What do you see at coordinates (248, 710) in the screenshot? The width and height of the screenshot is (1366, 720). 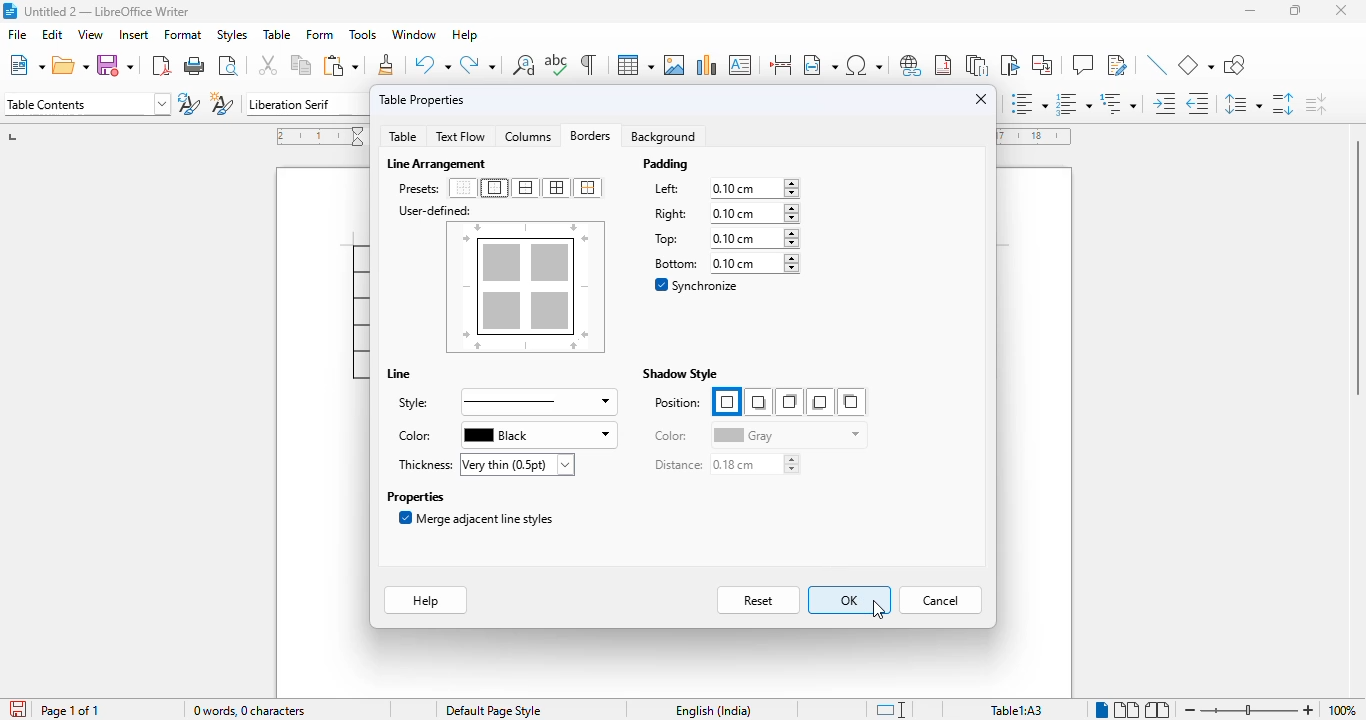 I see `0 words, 0 characters` at bounding box center [248, 710].